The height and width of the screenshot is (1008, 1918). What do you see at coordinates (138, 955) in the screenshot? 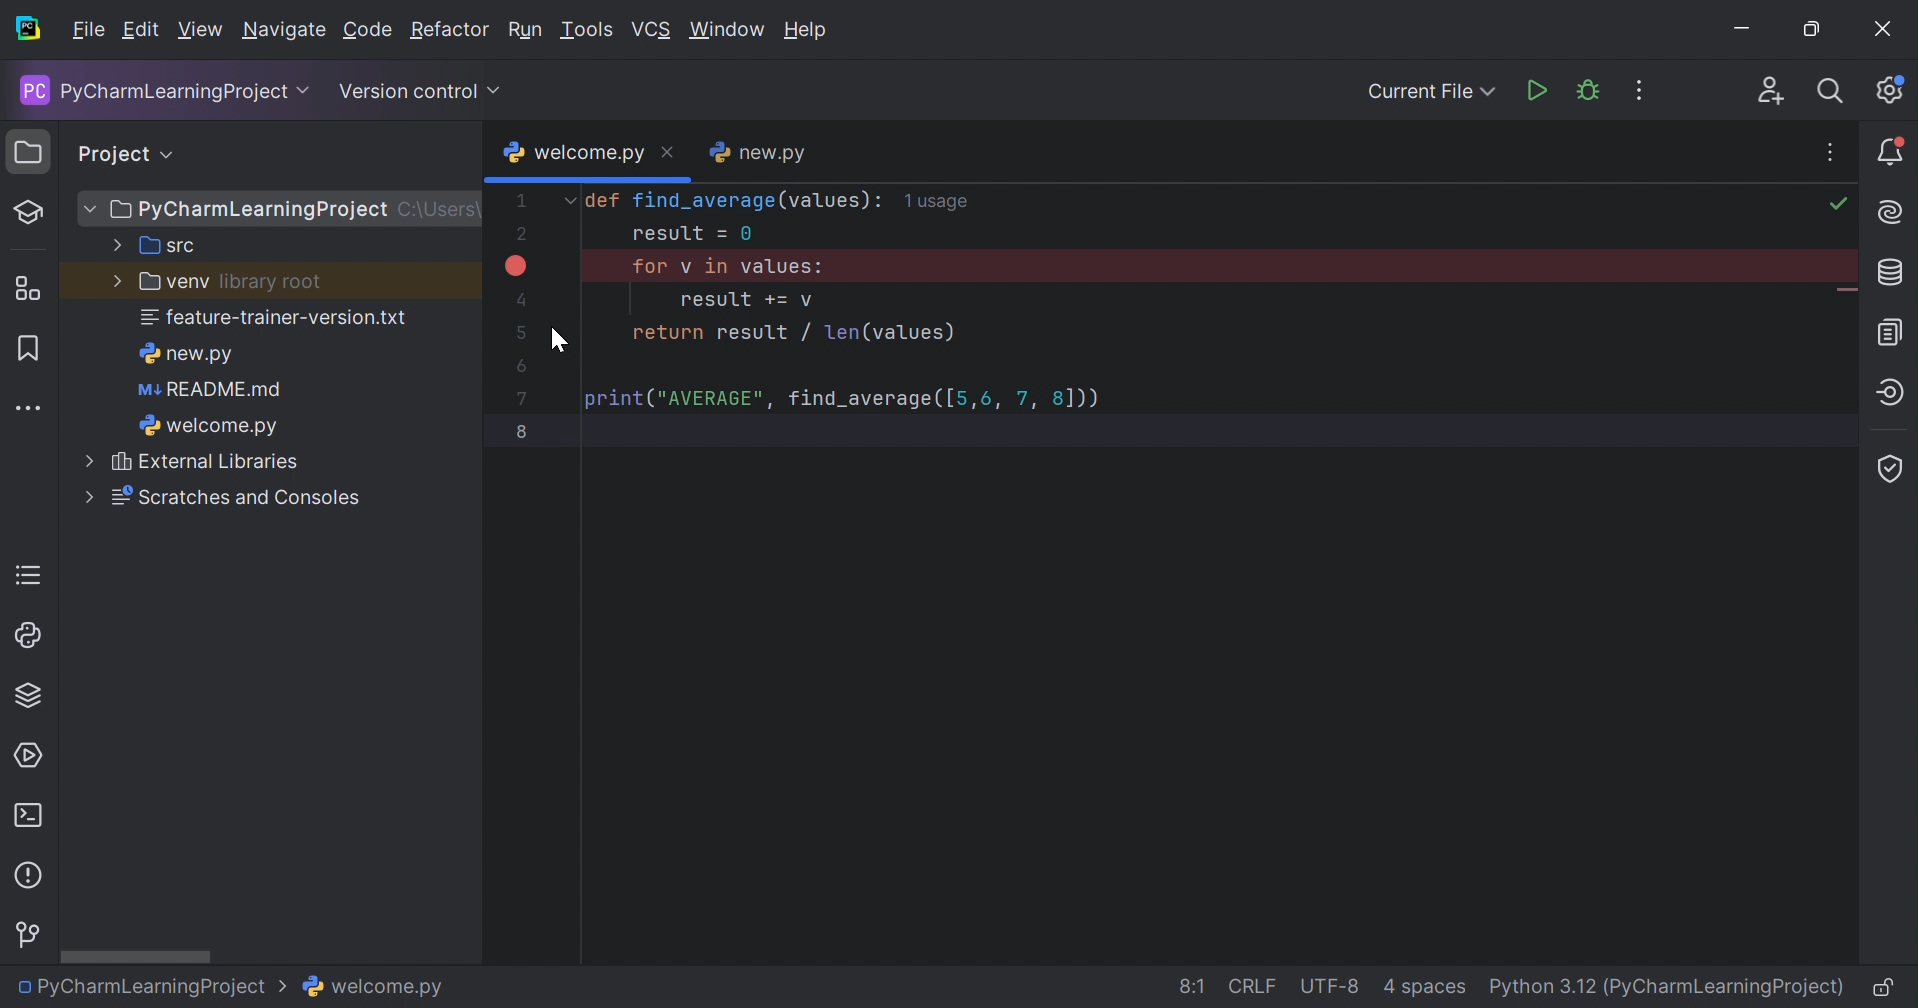
I see `Scroll bar` at bounding box center [138, 955].